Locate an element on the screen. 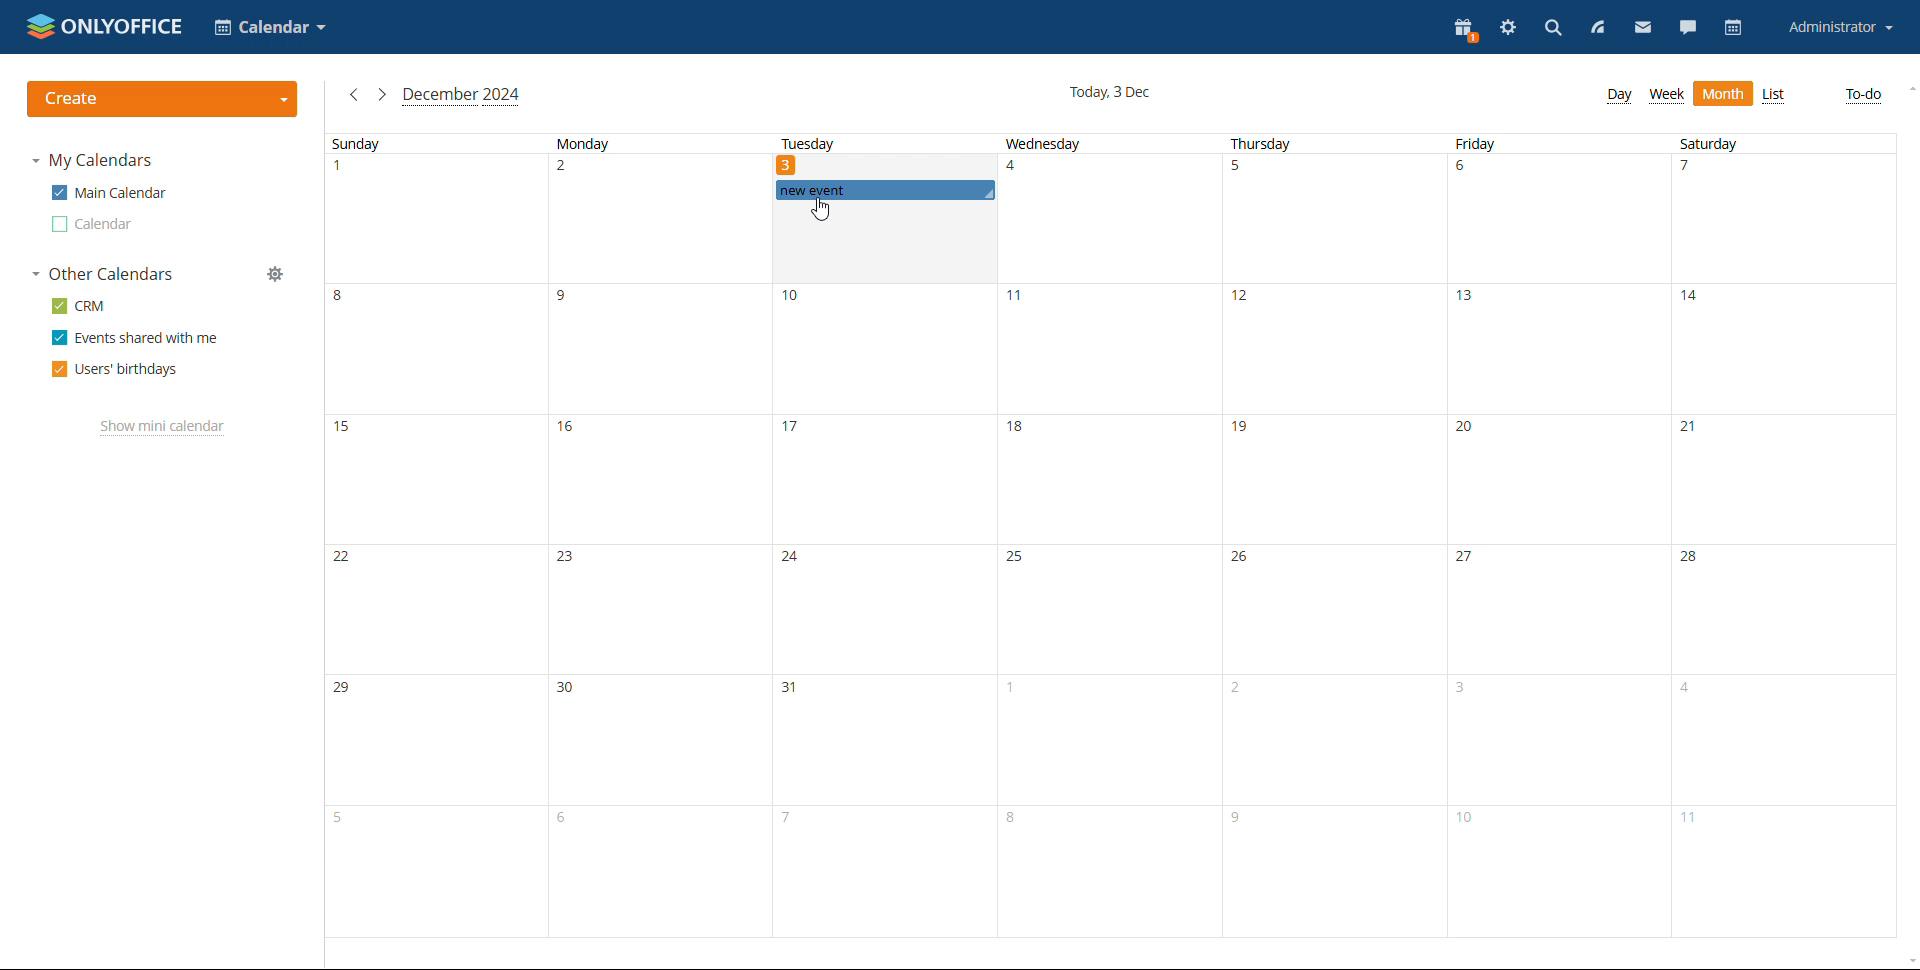  crm is located at coordinates (77, 307).